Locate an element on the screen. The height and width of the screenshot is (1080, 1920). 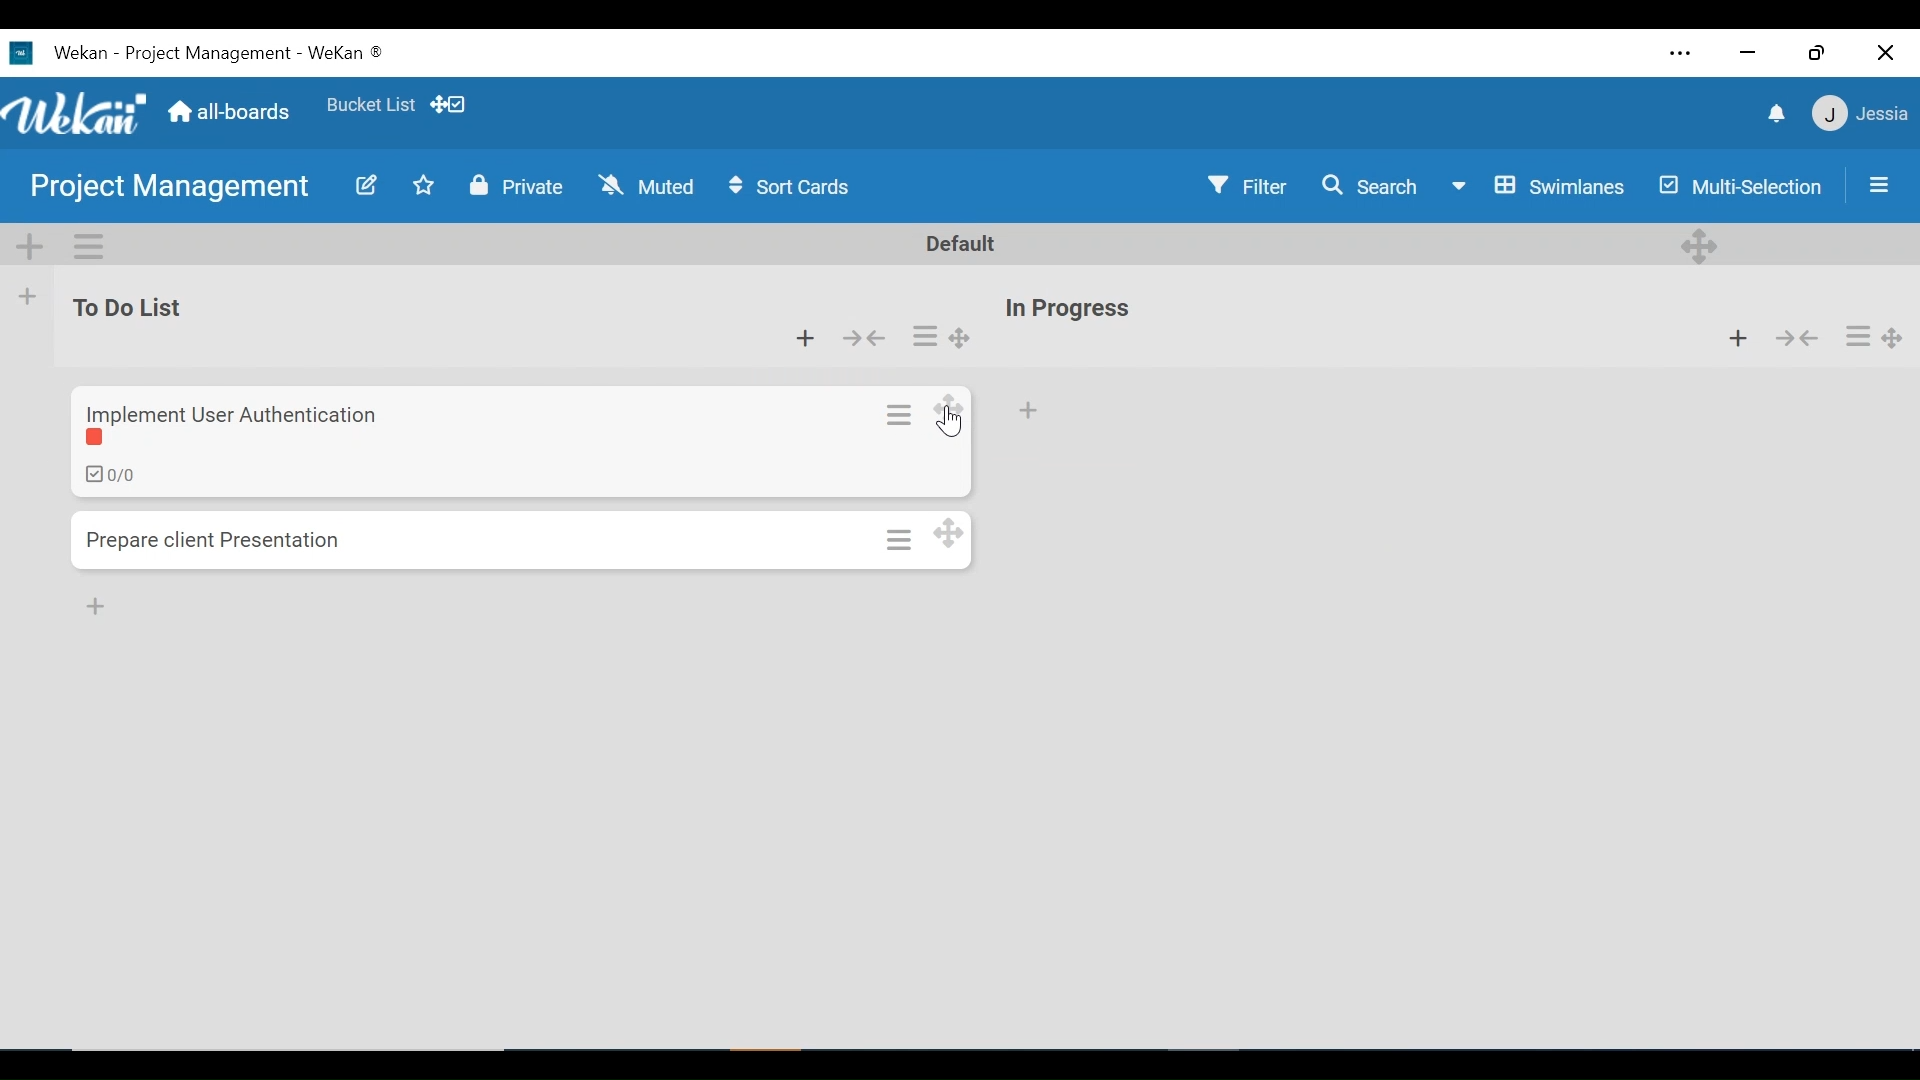
Muted is located at coordinates (651, 185).